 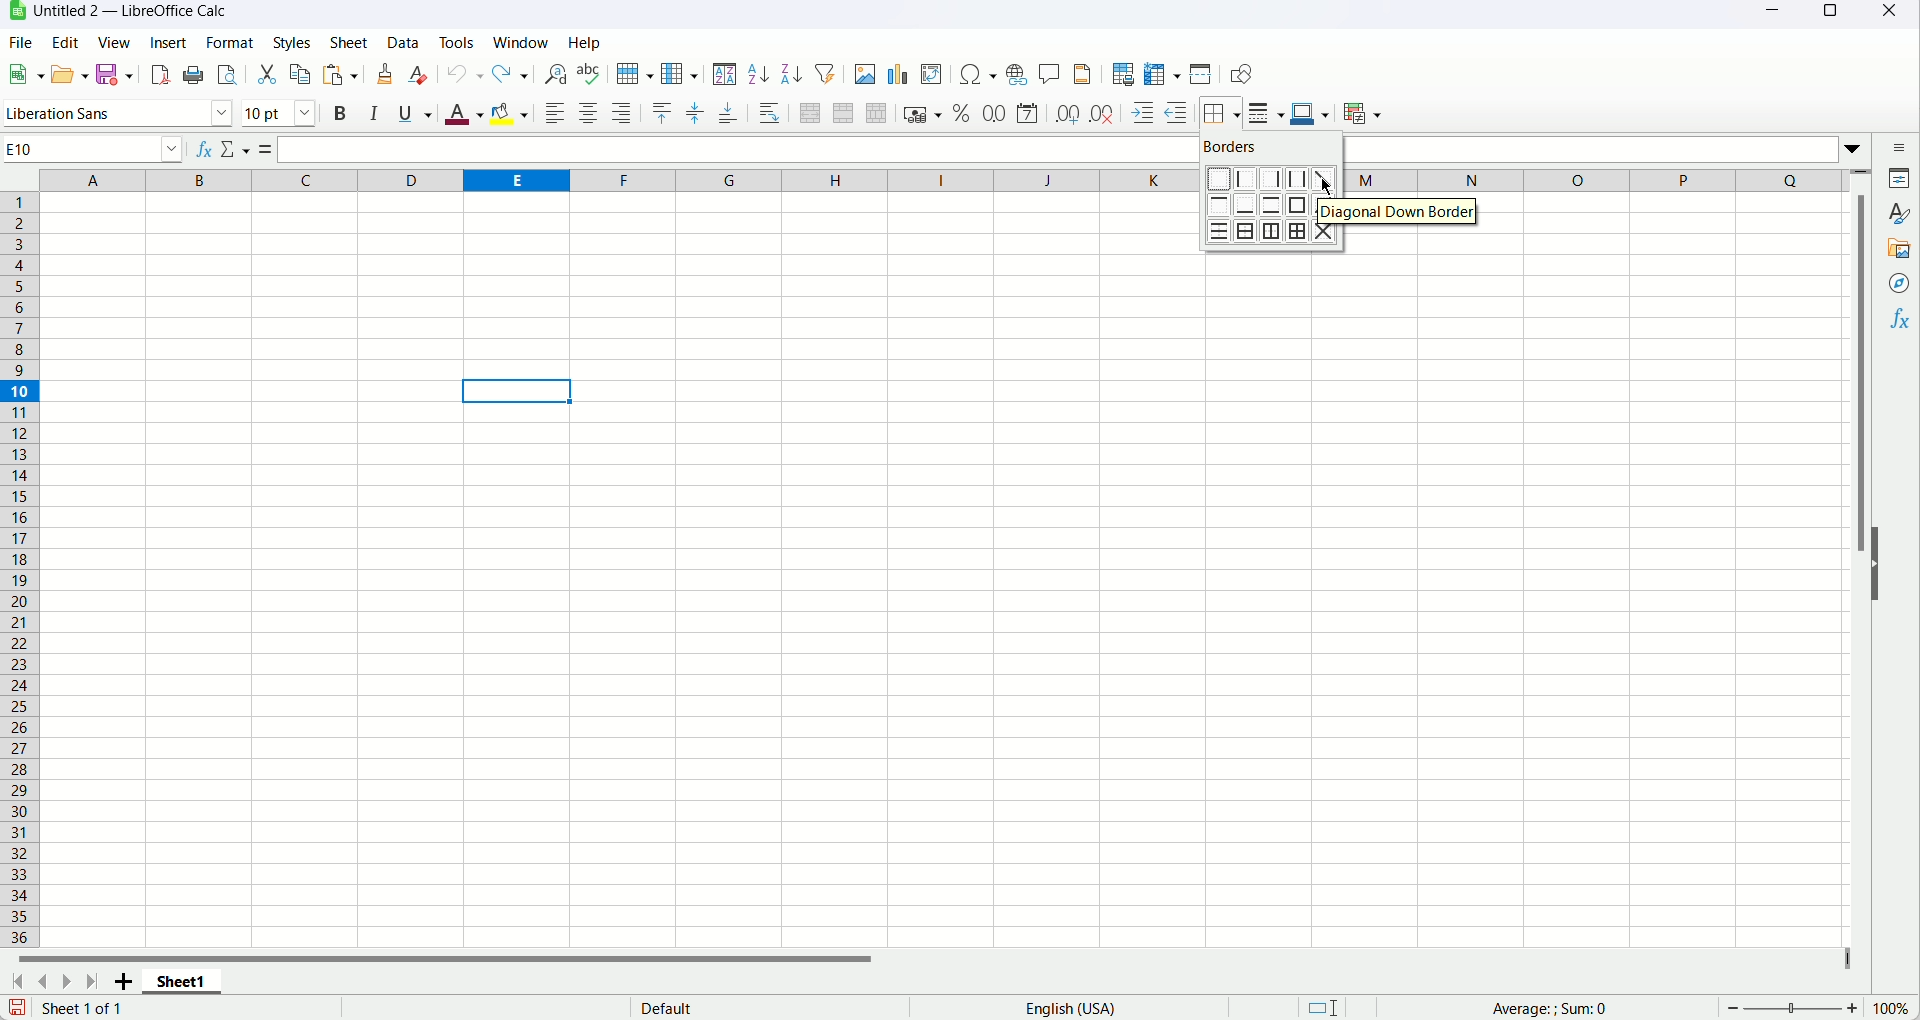 What do you see at coordinates (1266, 113) in the screenshot?
I see `Border Style` at bounding box center [1266, 113].